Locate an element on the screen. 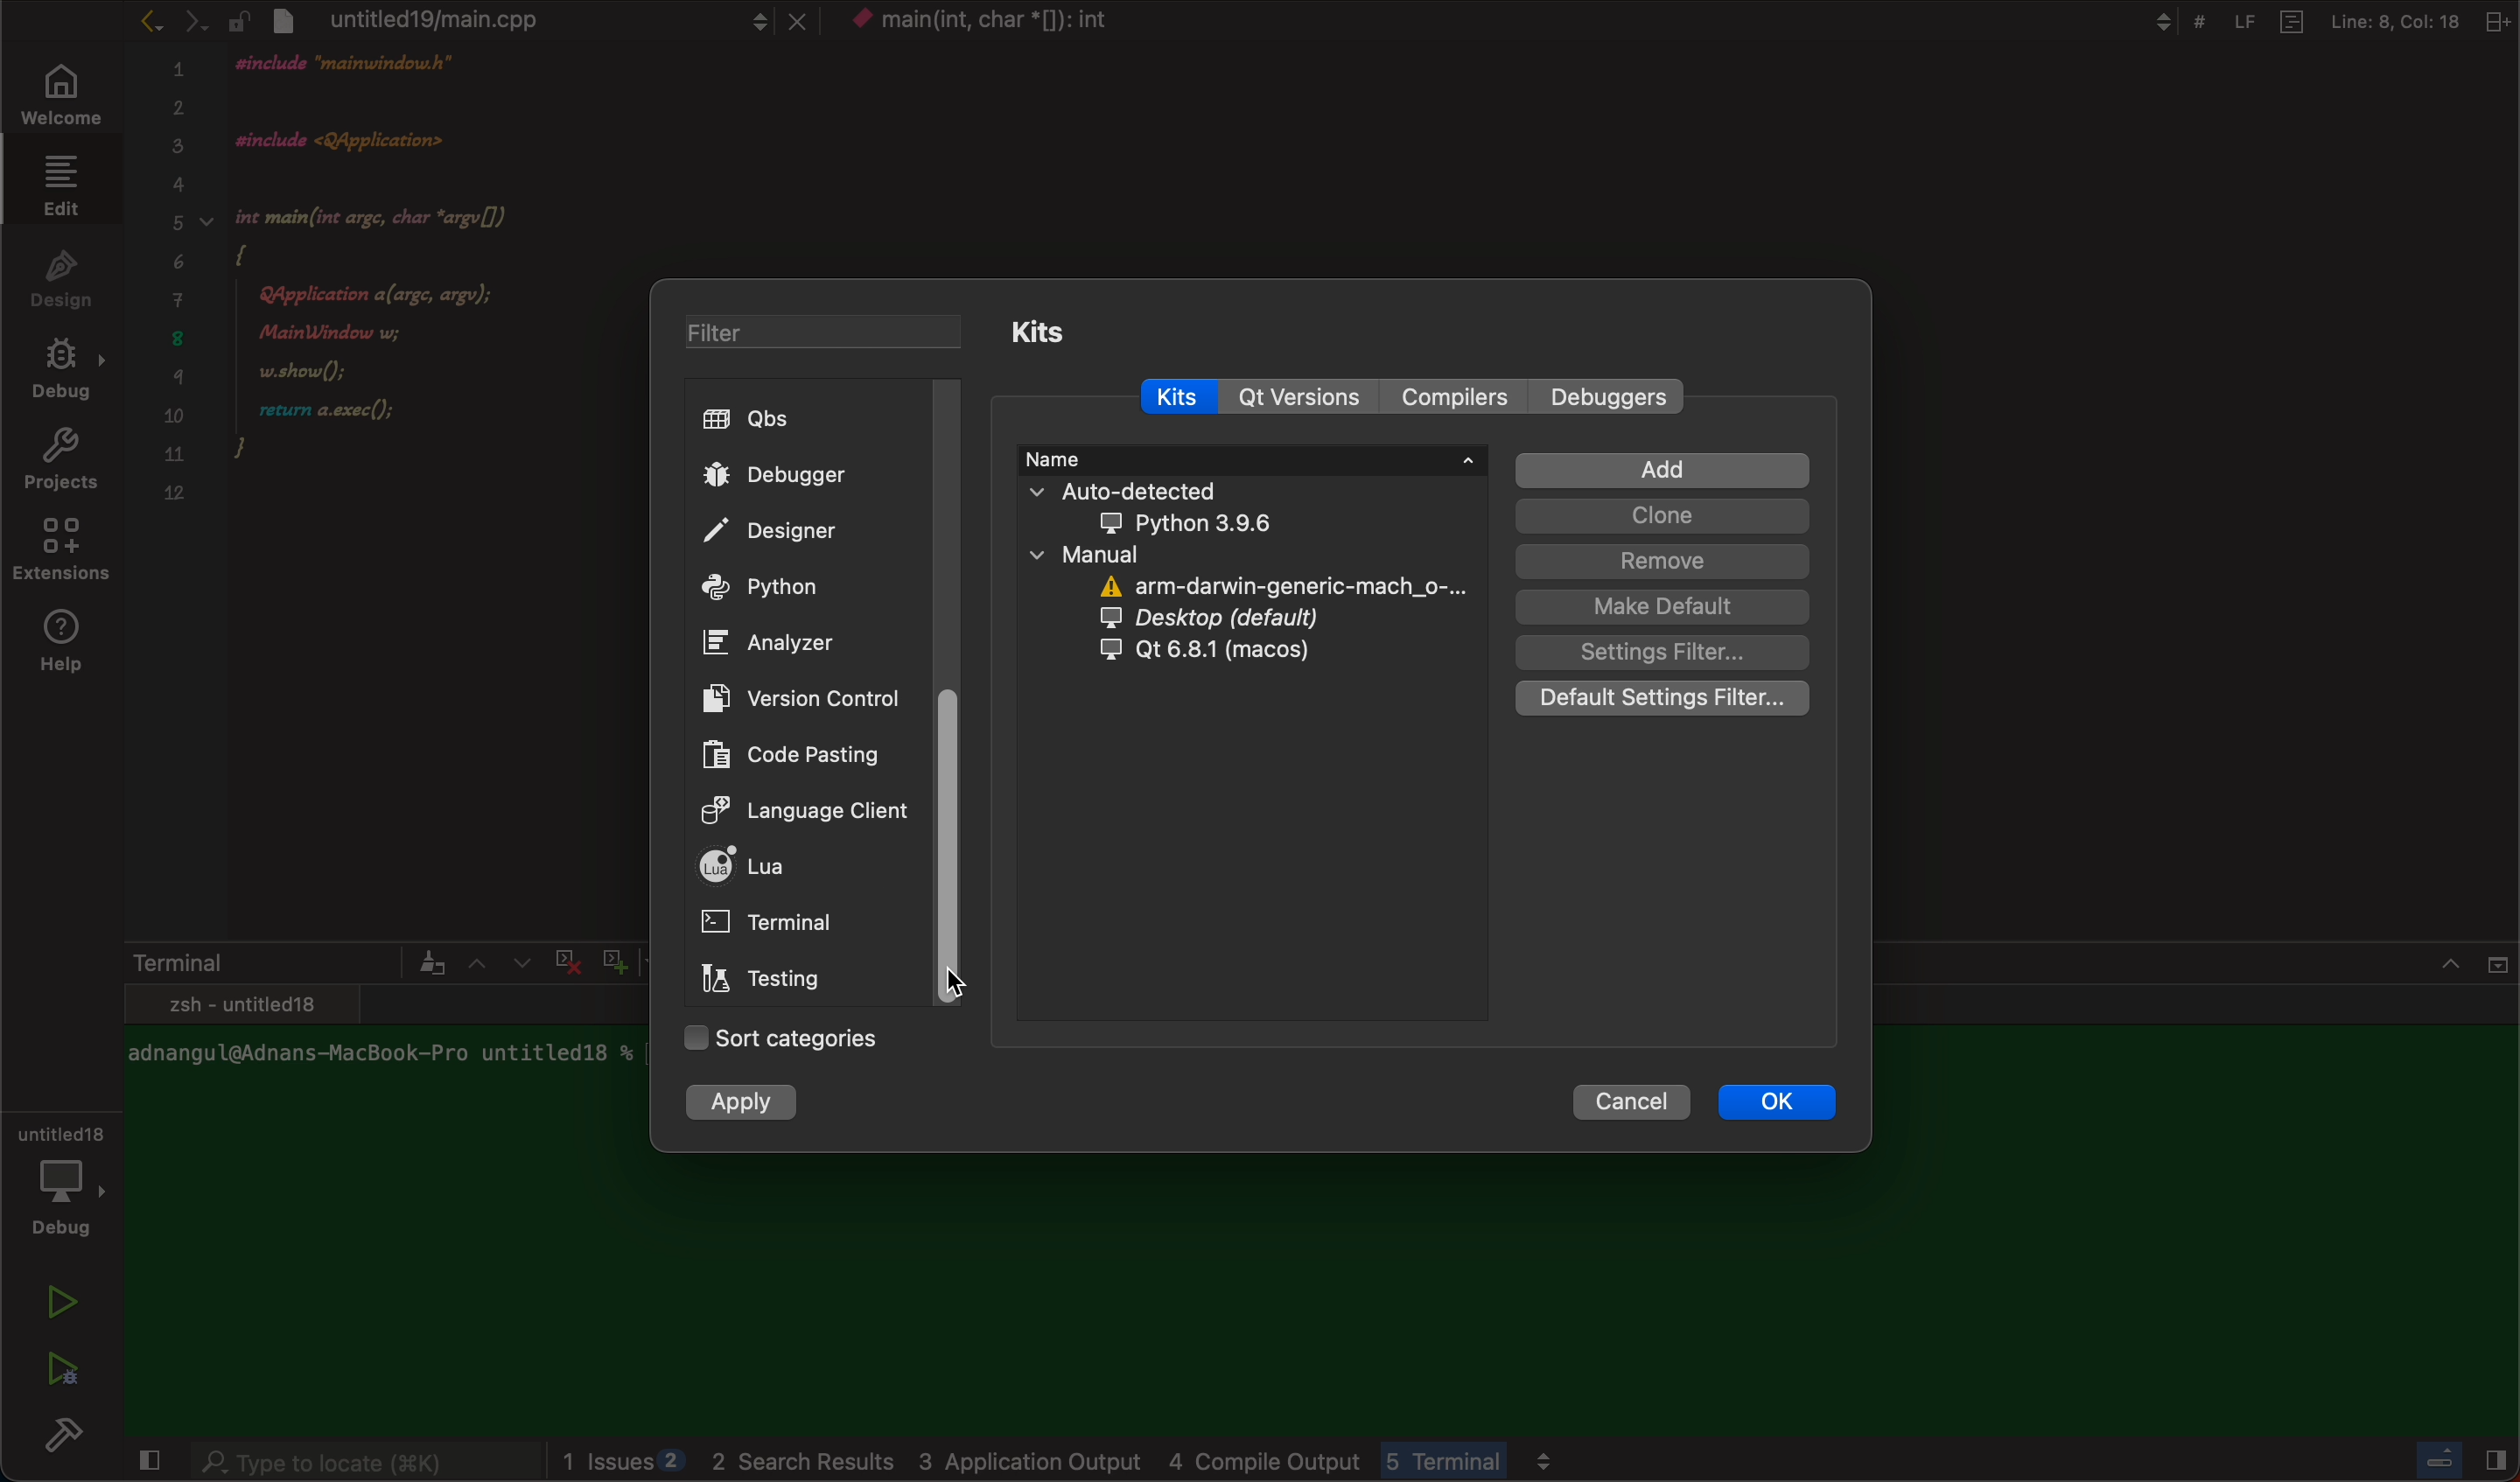 Image resolution: width=2520 pixels, height=1482 pixels. close is located at coordinates (2475, 958).